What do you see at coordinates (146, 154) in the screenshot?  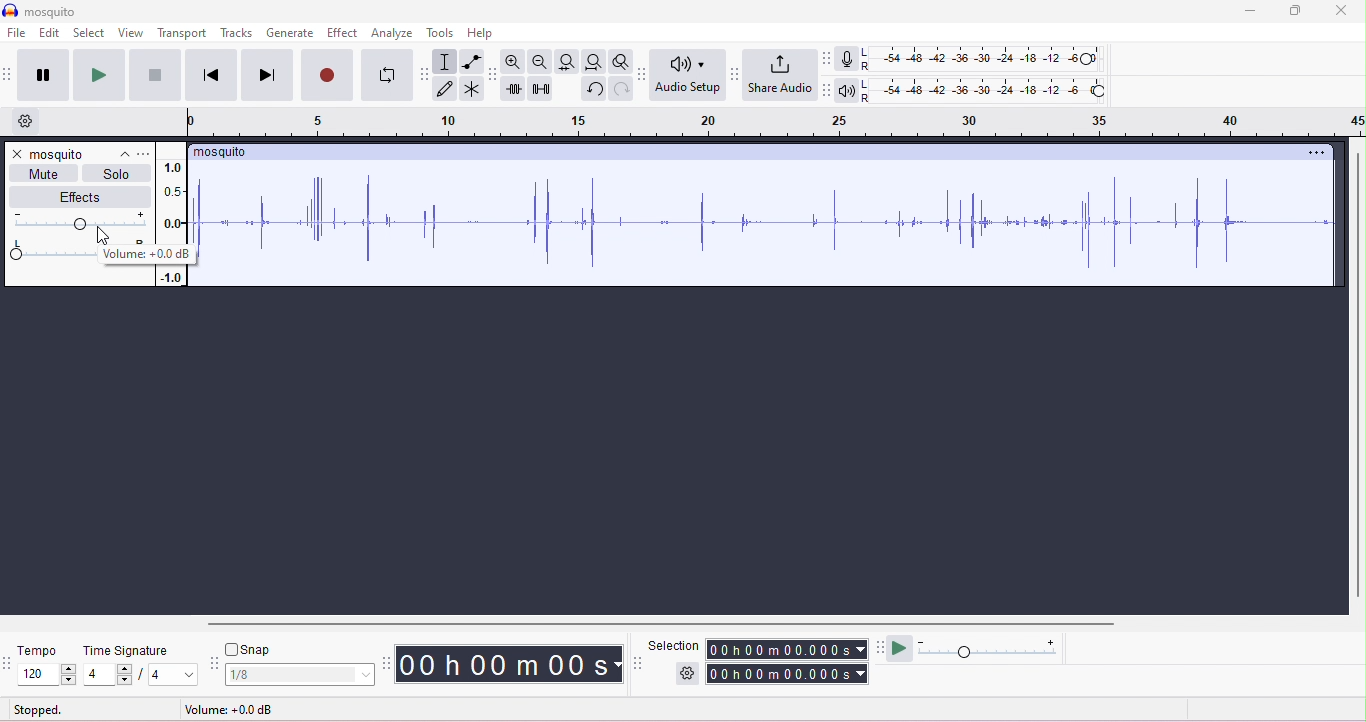 I see `options` at bounding box center [146, 154].